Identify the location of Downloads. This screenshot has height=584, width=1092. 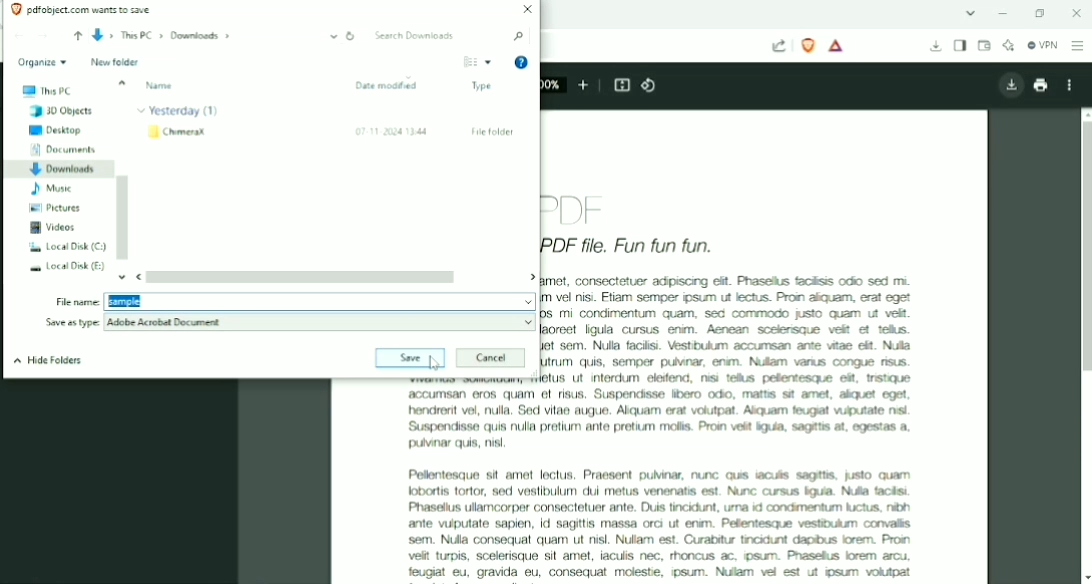
(59, 170).